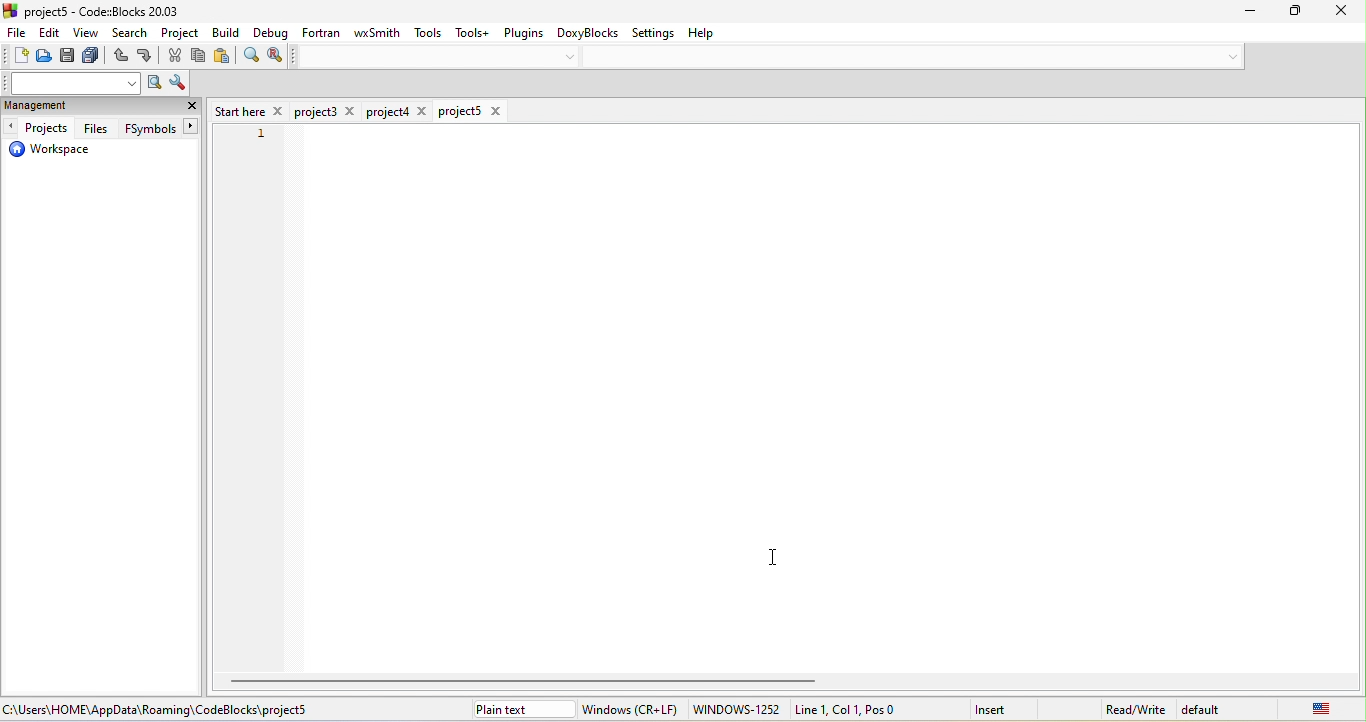  What do you see at coordinates (1228, 56) in the screenshot?
I see `down` at bounding box center [1228, 56].